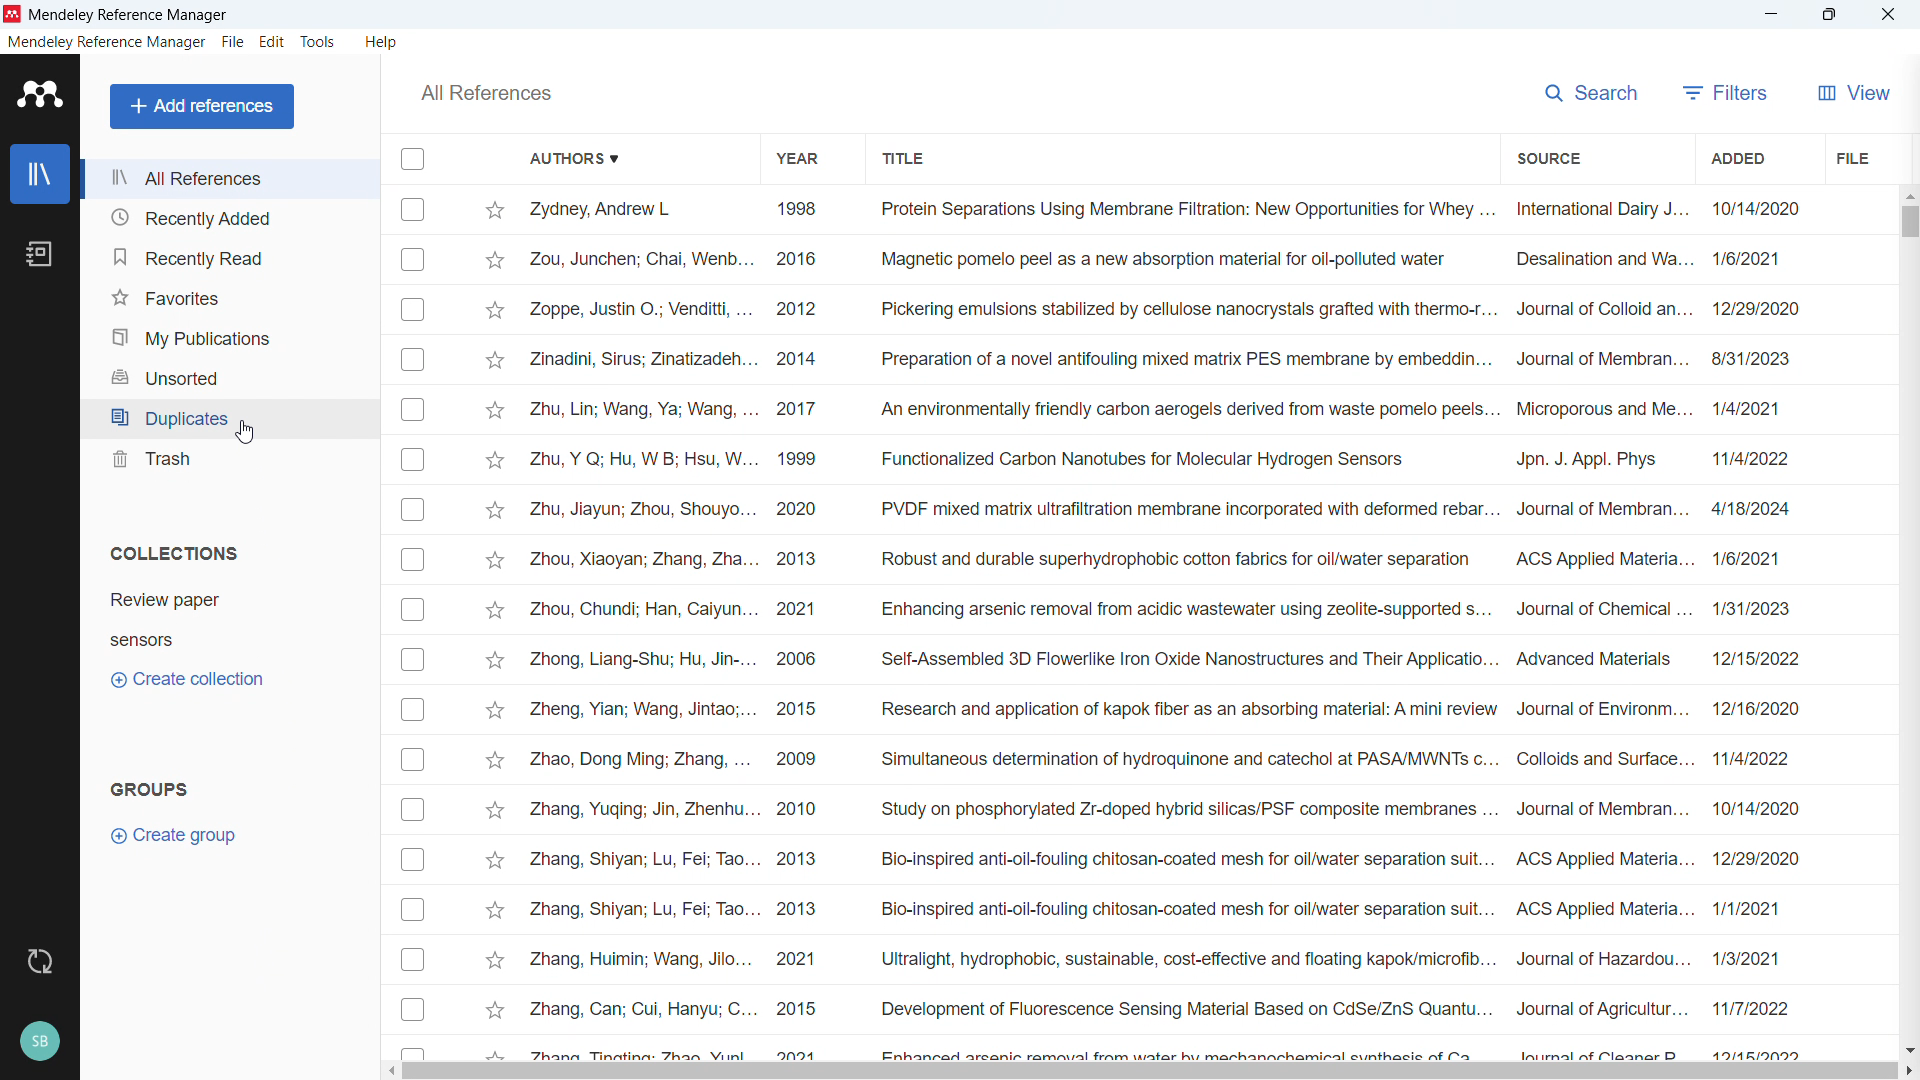 This screenshot has height=1080, width=1920. What do you see at coordinates (228, 335) in the screenshot?
I see `My publications ` at bounding box center [228, 335].